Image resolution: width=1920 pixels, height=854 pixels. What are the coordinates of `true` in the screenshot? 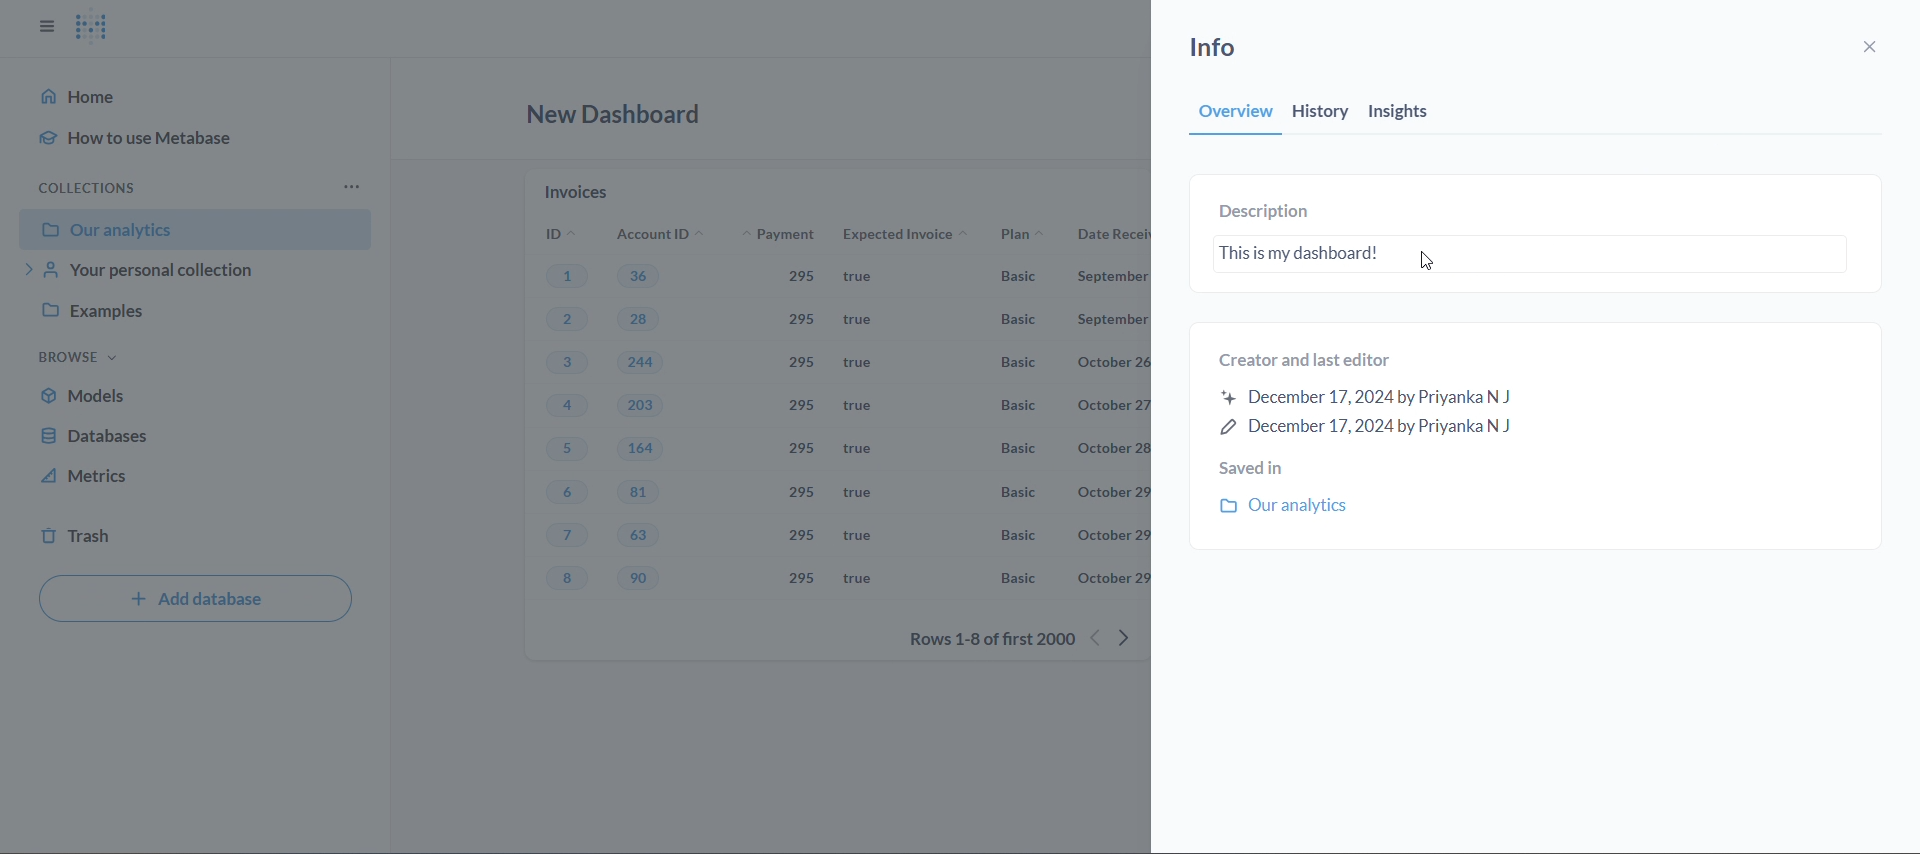 It's located at (869, 320).